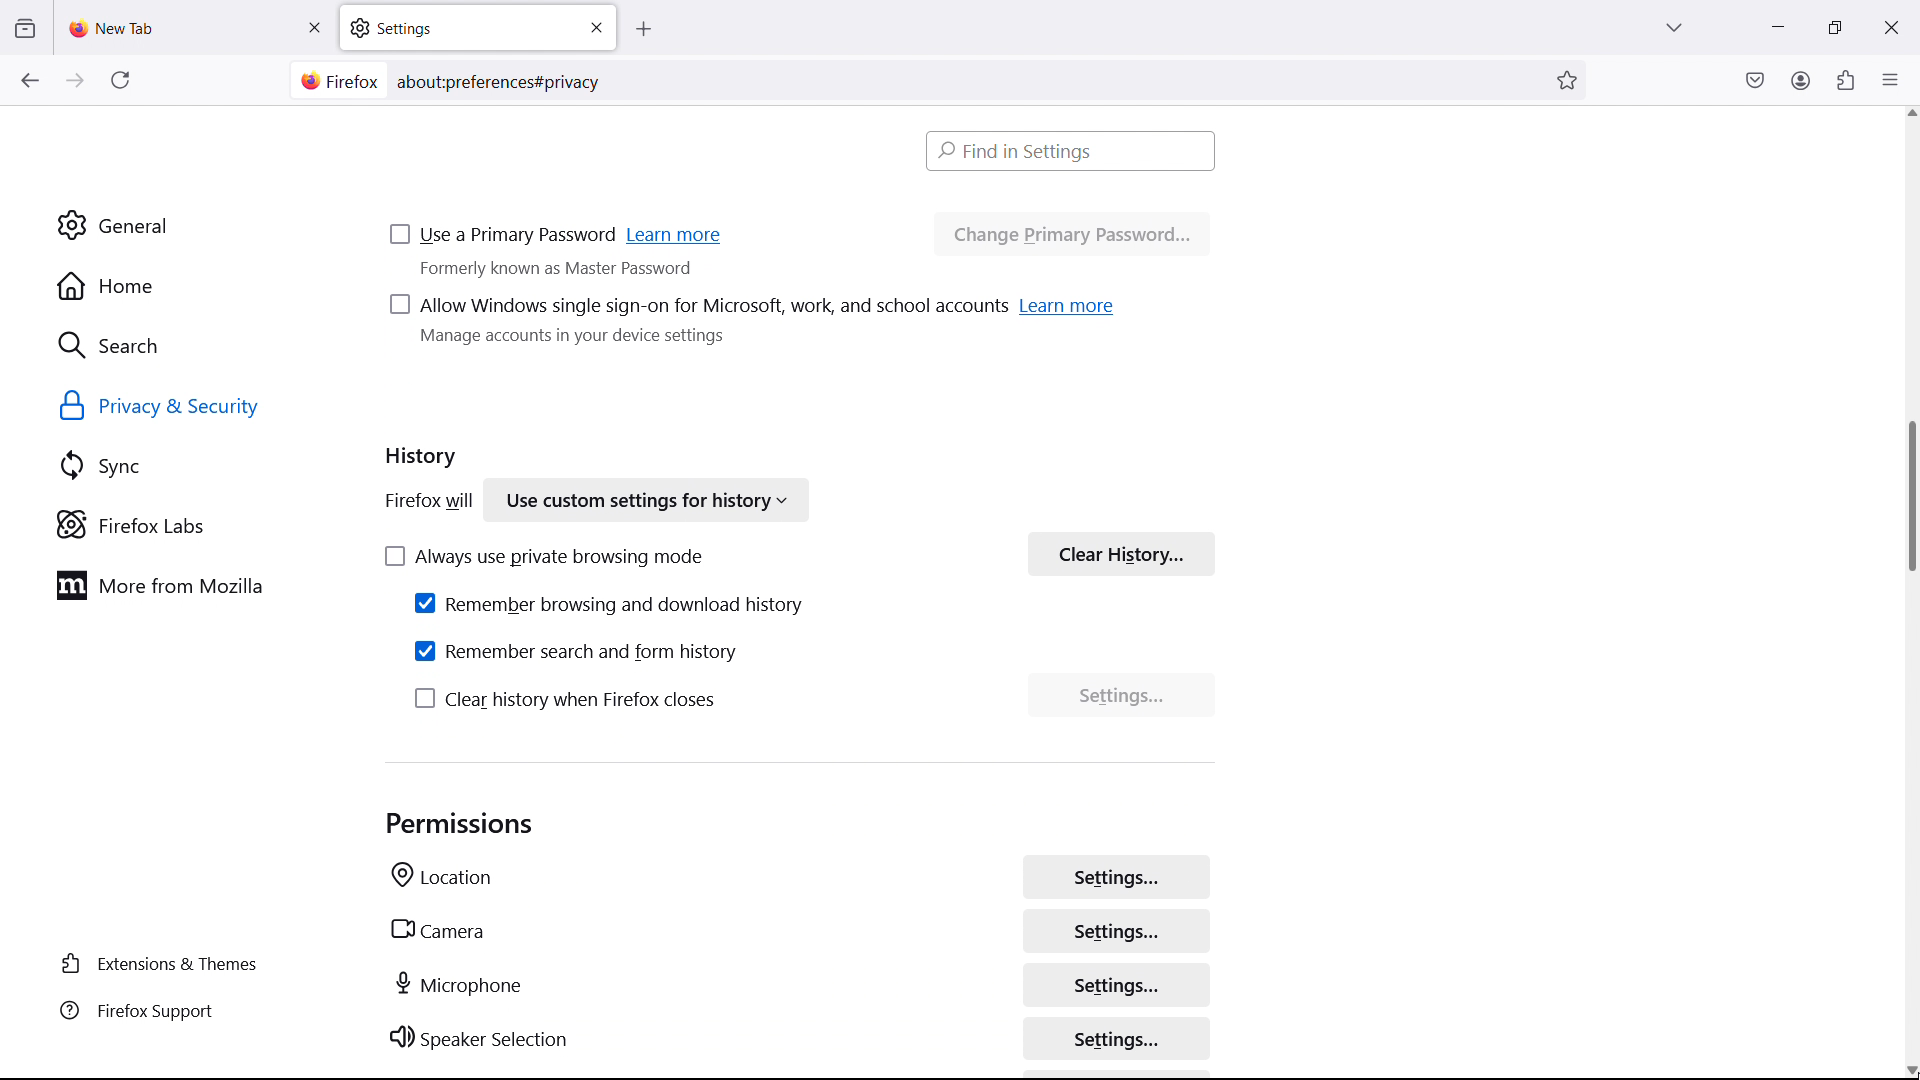  Describe the element at coordinates (695, 305) in the screenshot. I see `allow windows single sign-in fpr microsoft, work, and school accounts checkbox` at that location.